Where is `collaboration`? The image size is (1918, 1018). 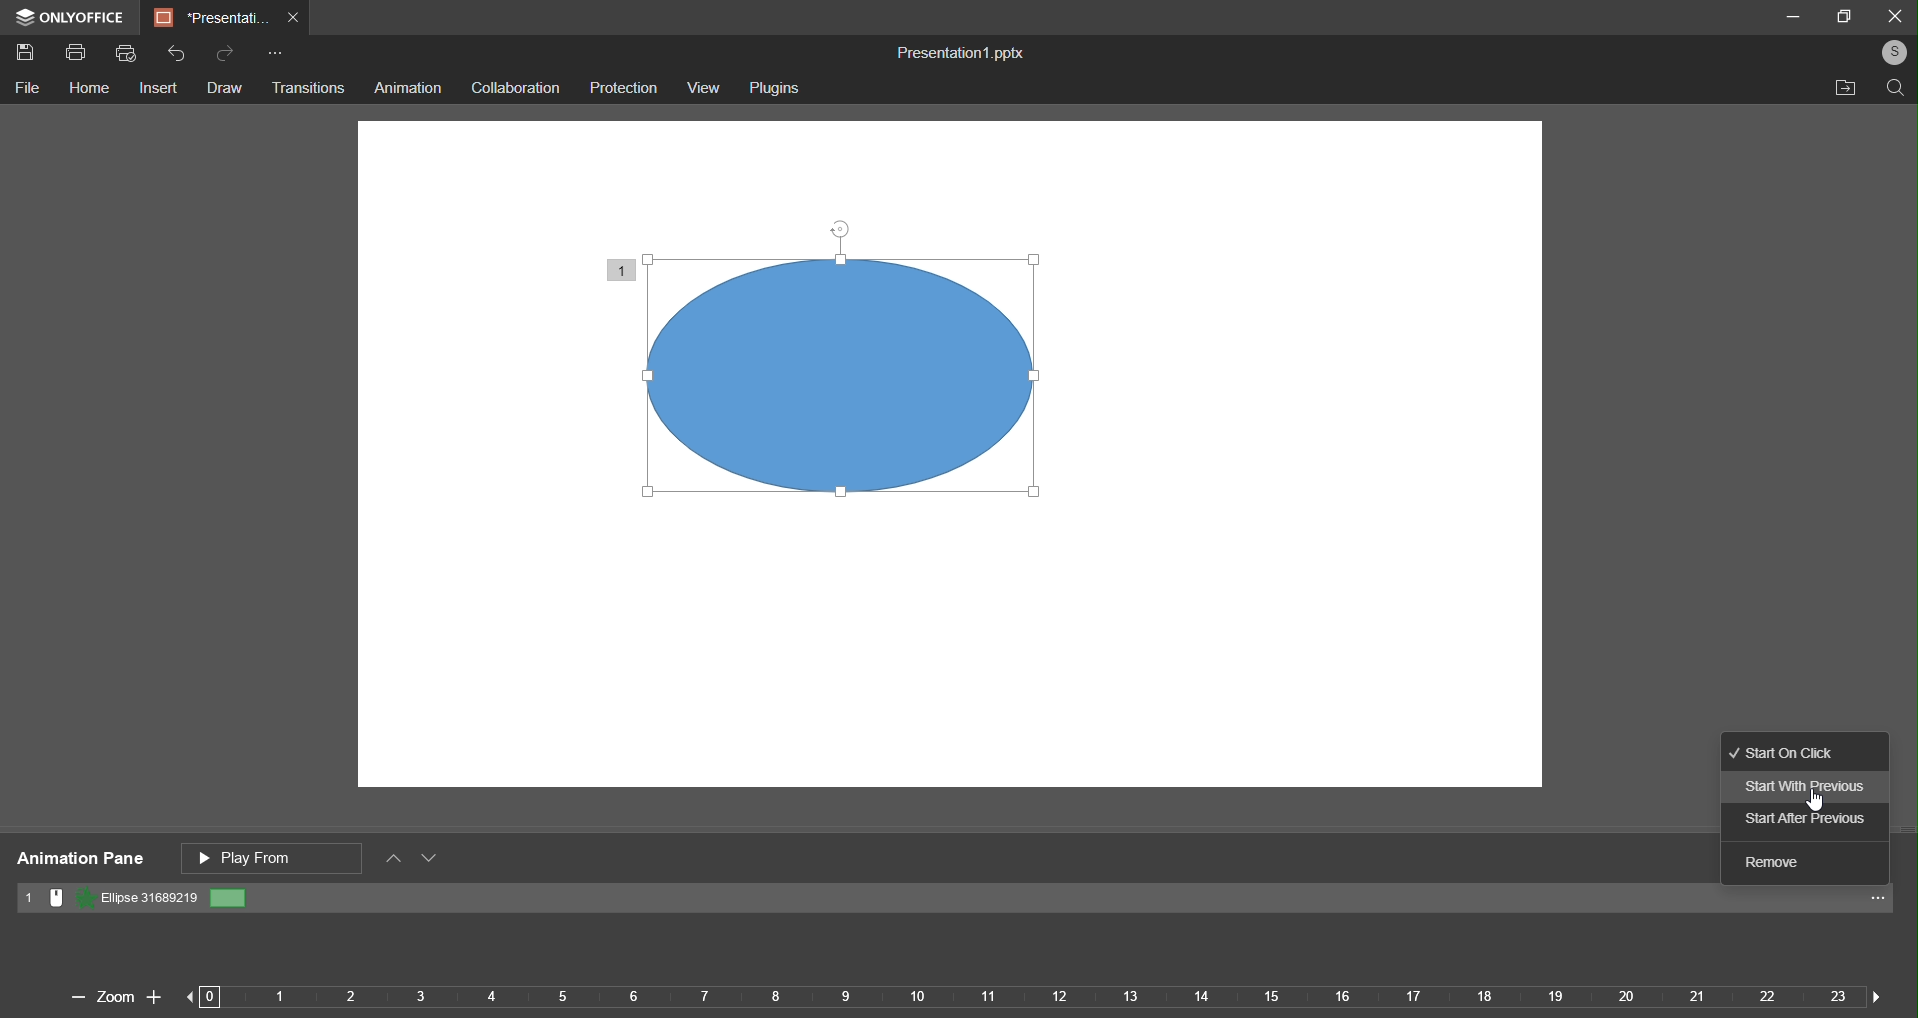
collaboration is located at coordinates (513, 86).